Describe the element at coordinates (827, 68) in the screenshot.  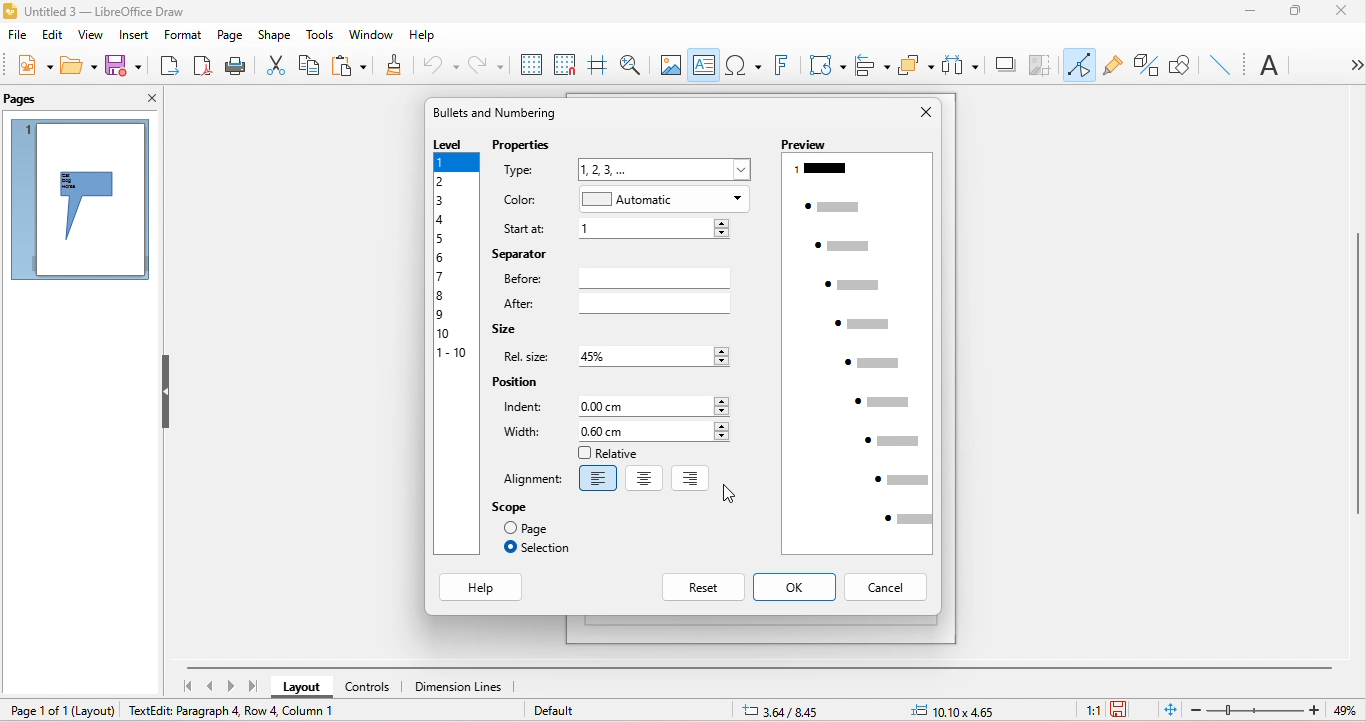
I see `transformation` at that location.